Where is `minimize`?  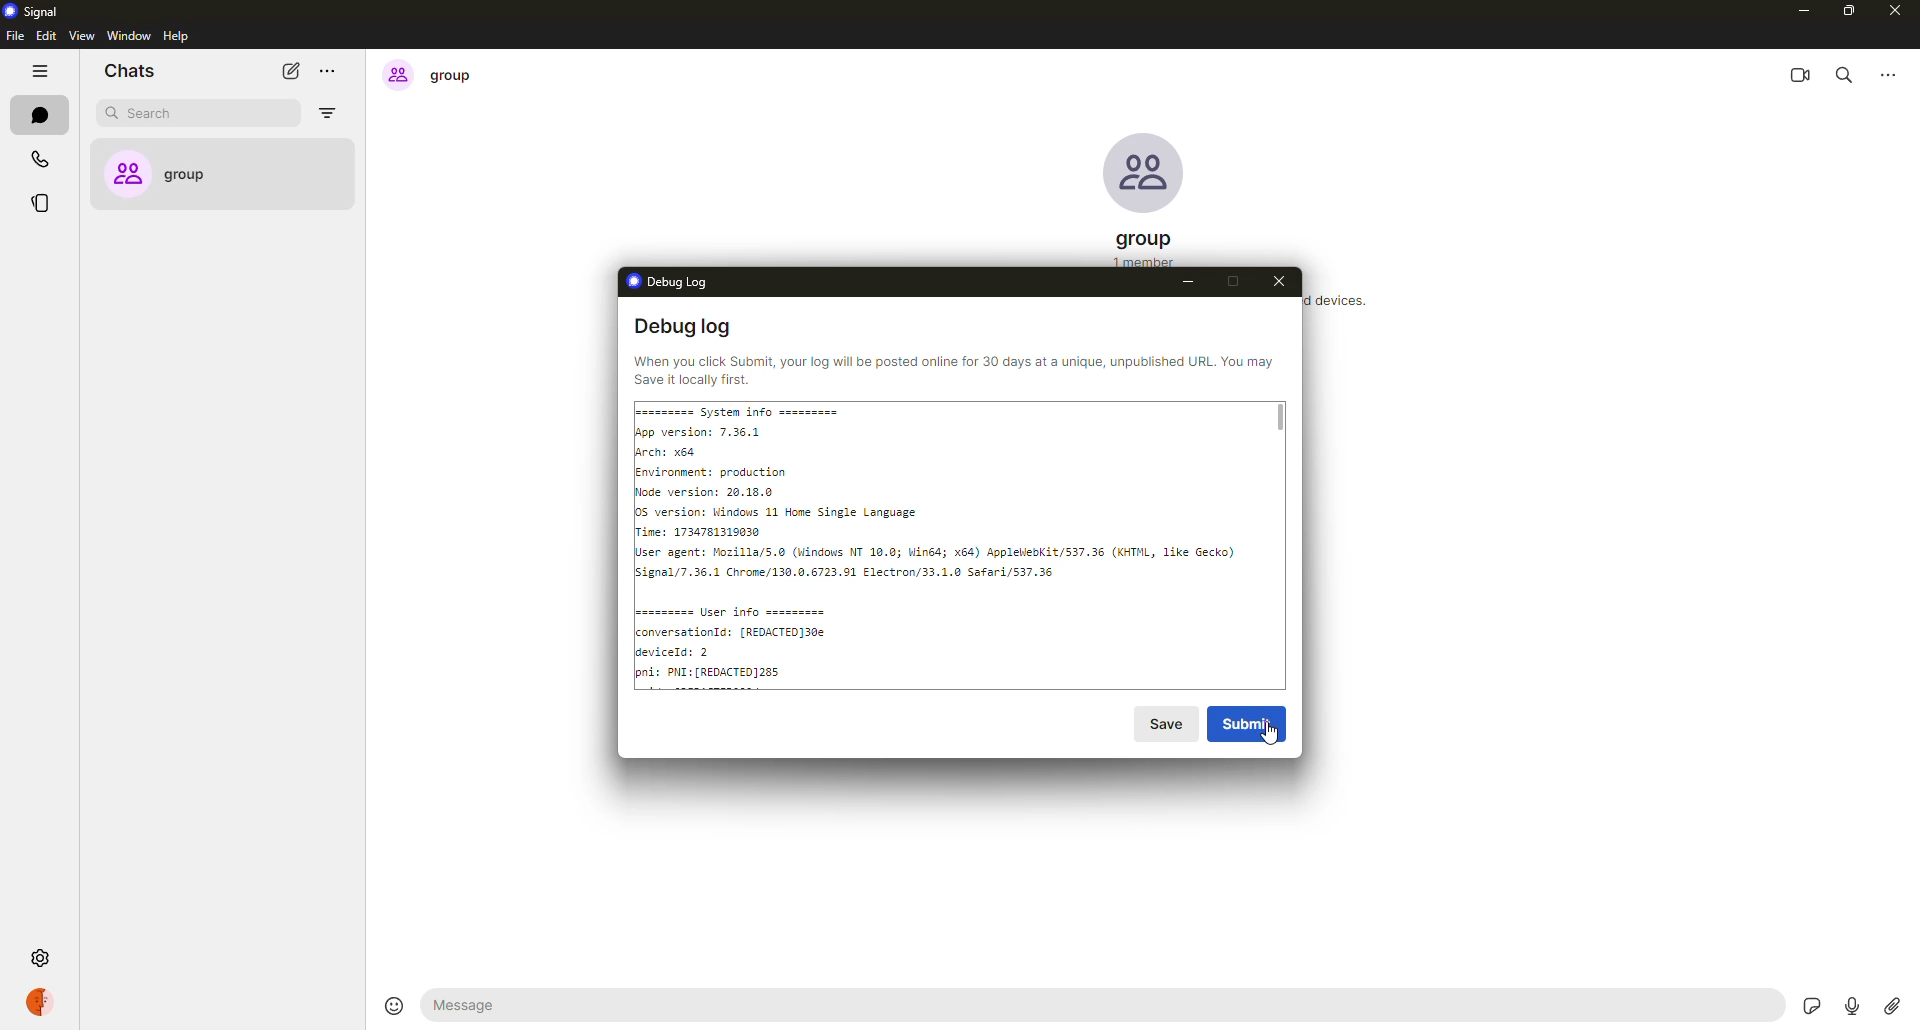 minimize is located at coordinates (1801, 11).